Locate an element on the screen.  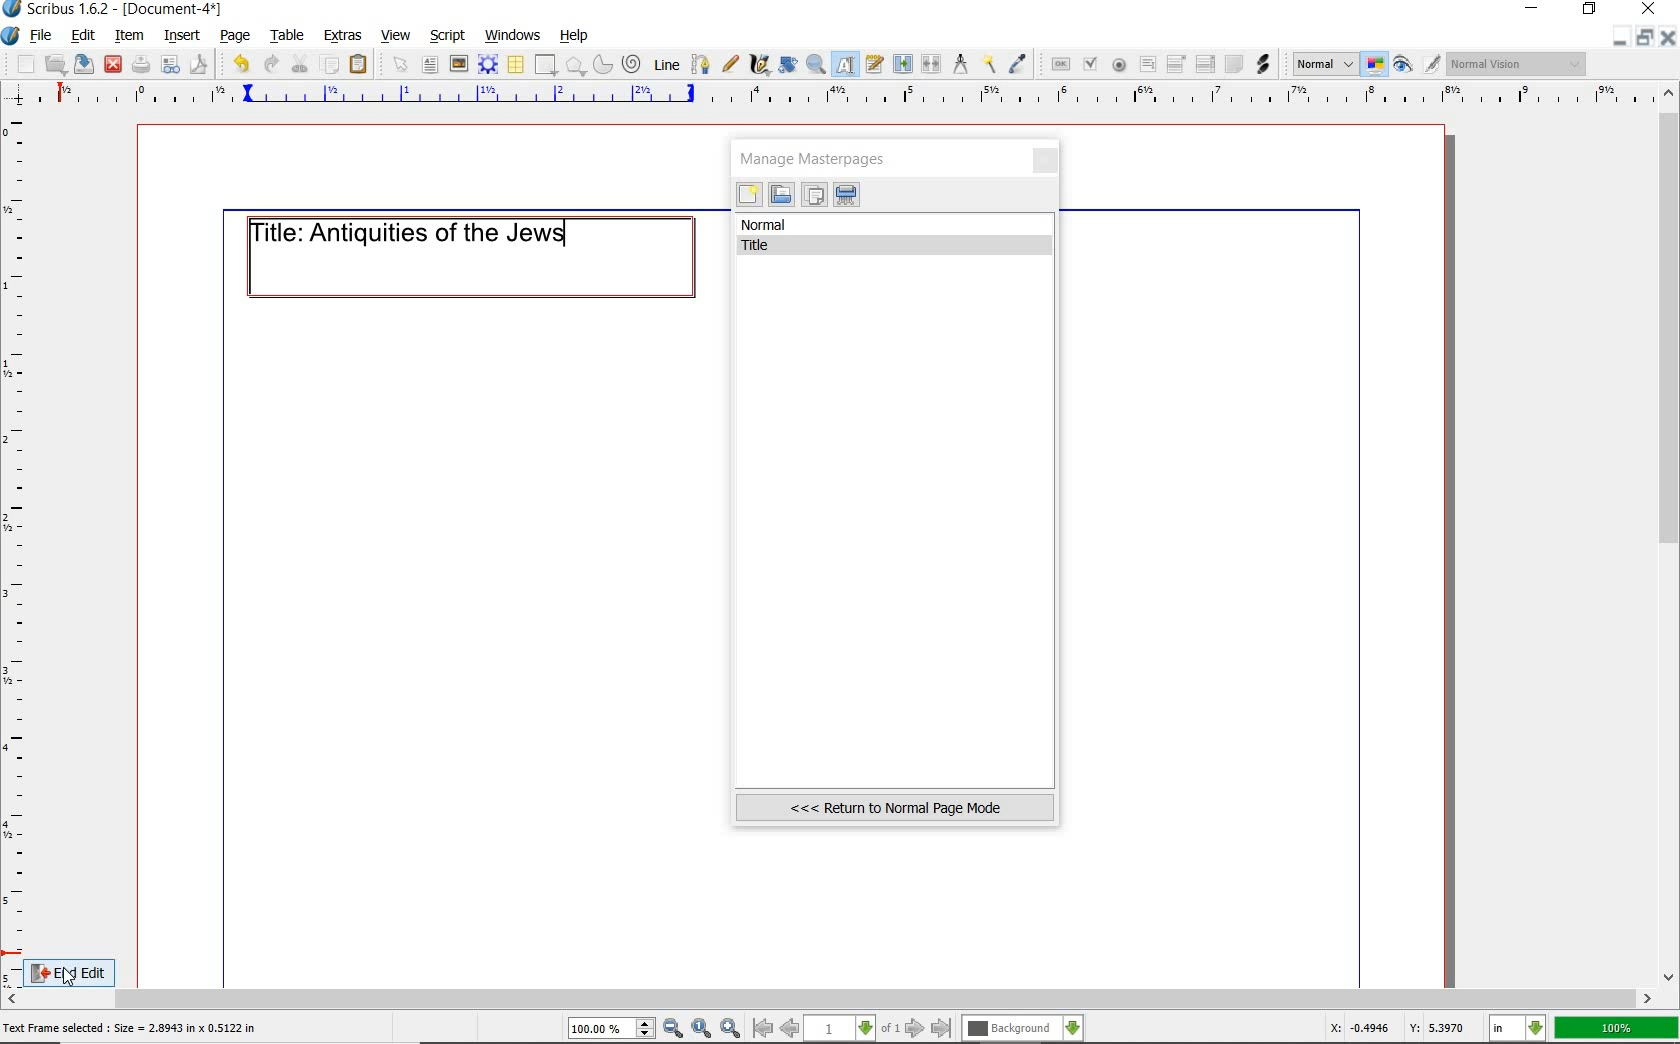
text annotation is located at coordinates (1233, 65).